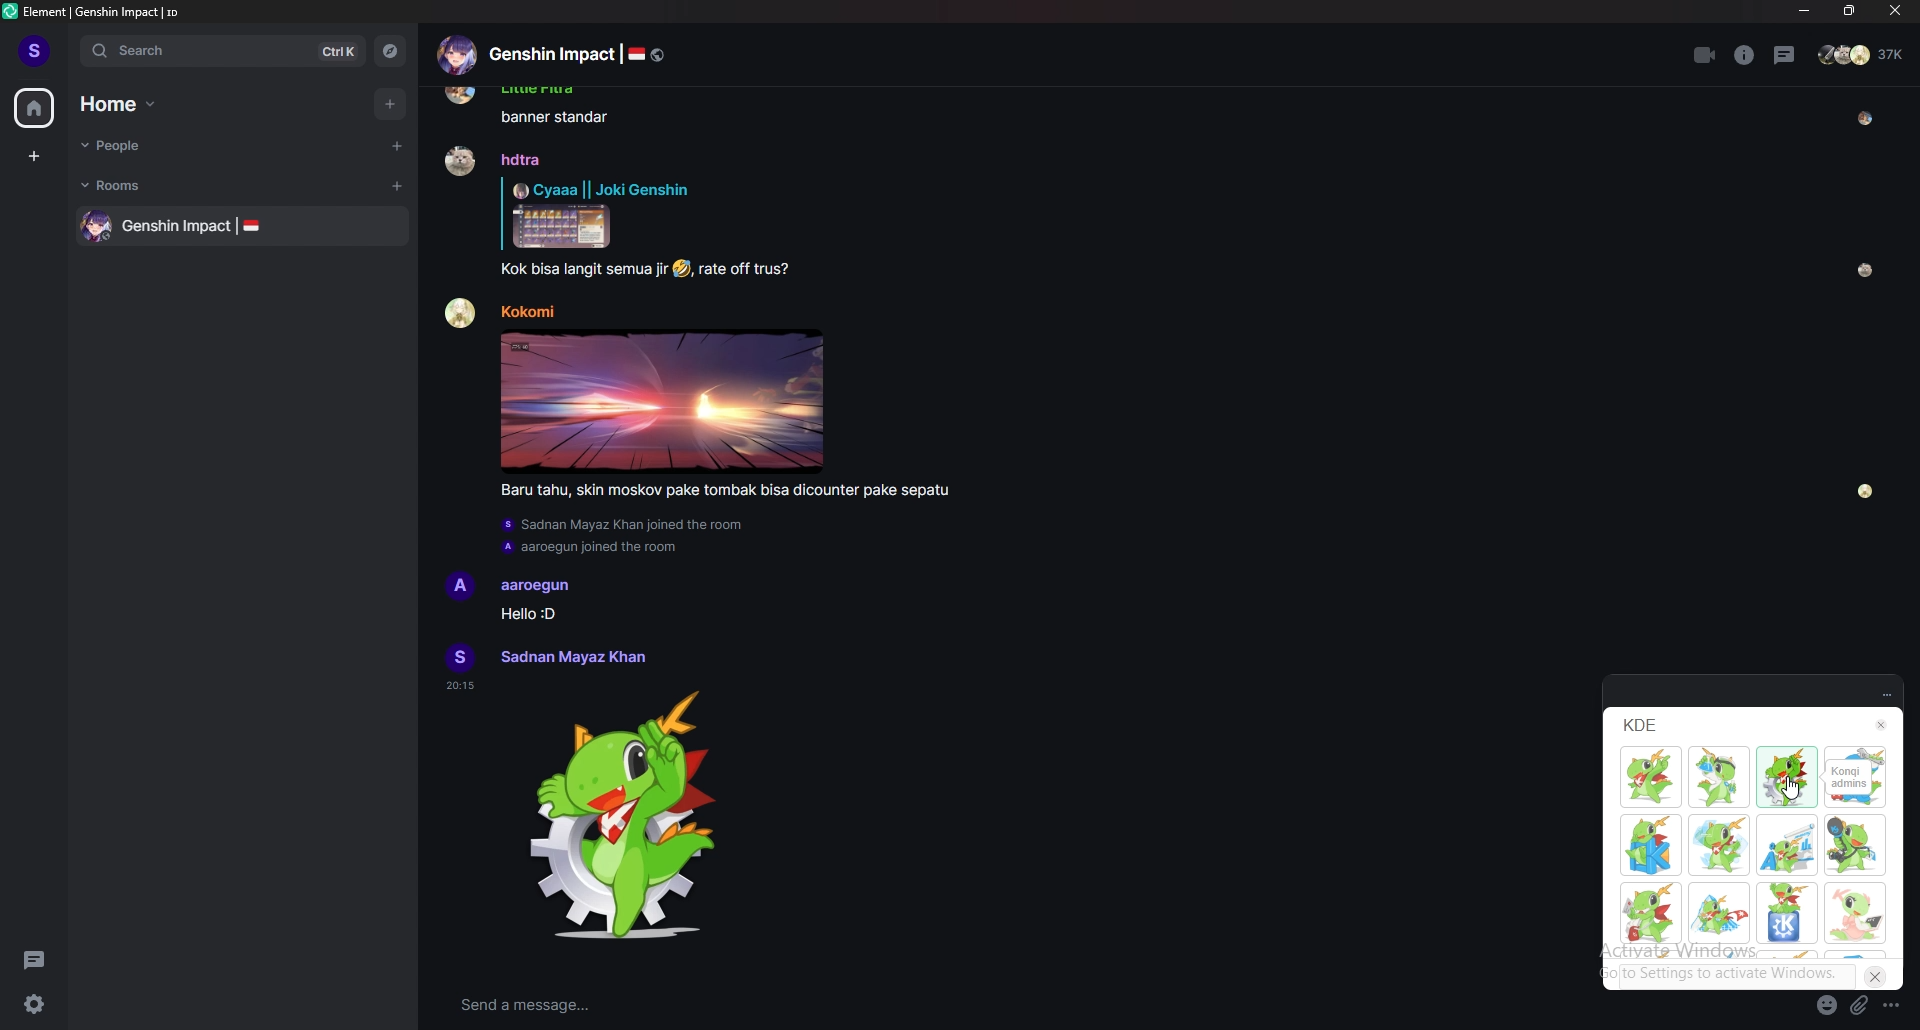 This screenshot has height=1030, width=1920. Describe the element at coordinates (1652, 778) in the screenshot. I see `Kongi` at that location.